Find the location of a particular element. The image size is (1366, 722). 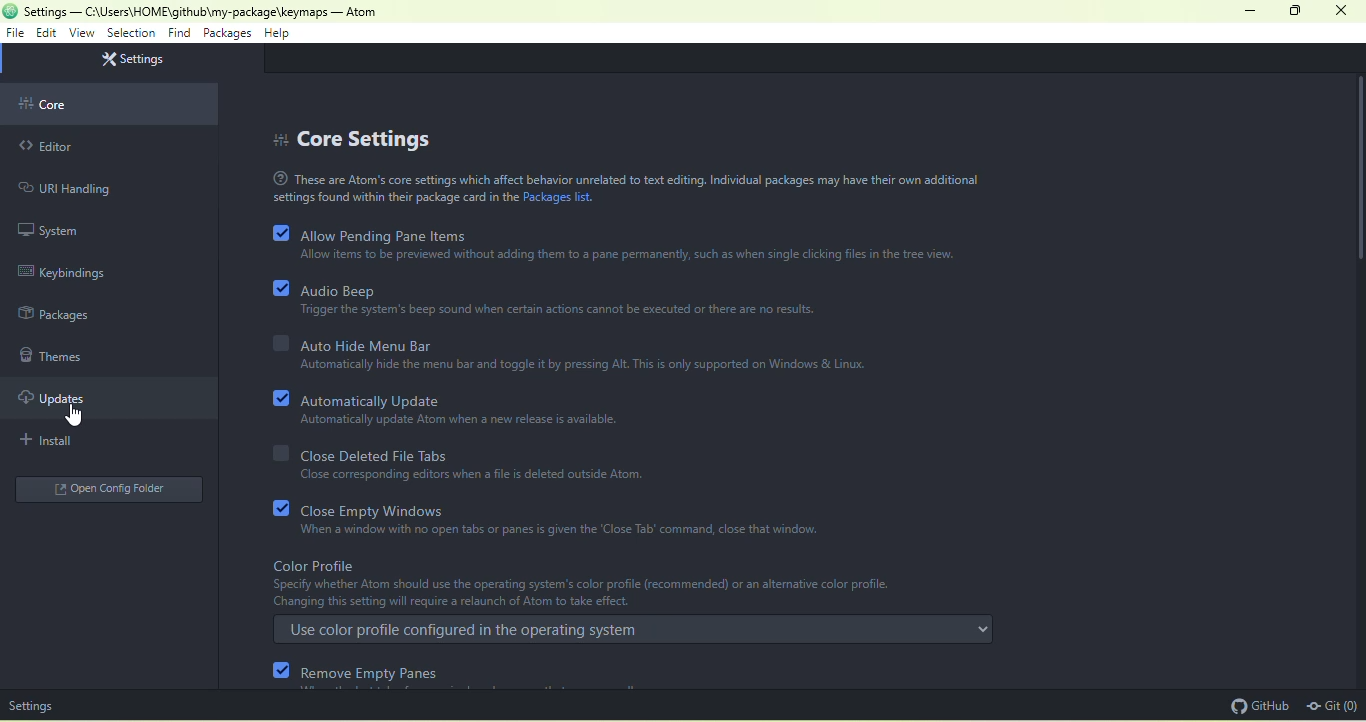

checkbox without ticks is located at coordinates (278, 343).